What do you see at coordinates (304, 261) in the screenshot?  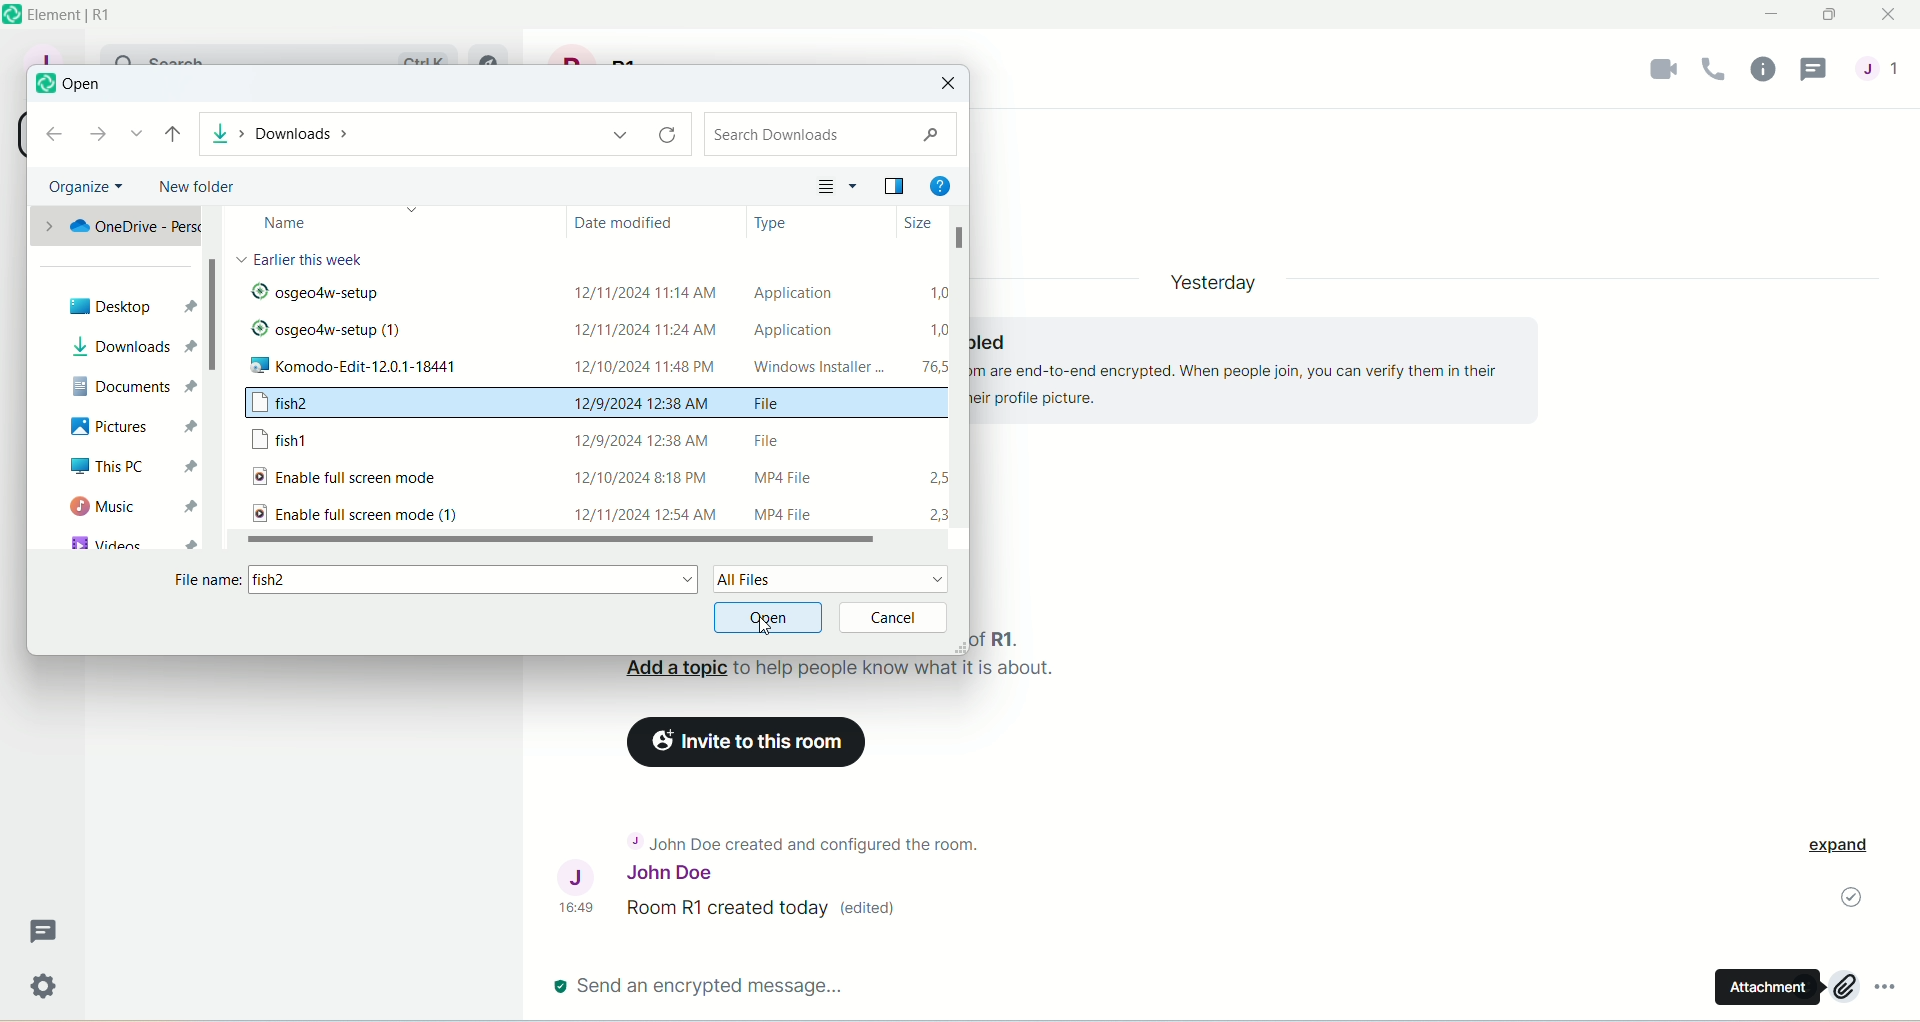 I see `text` at bounding box center [304, 261].